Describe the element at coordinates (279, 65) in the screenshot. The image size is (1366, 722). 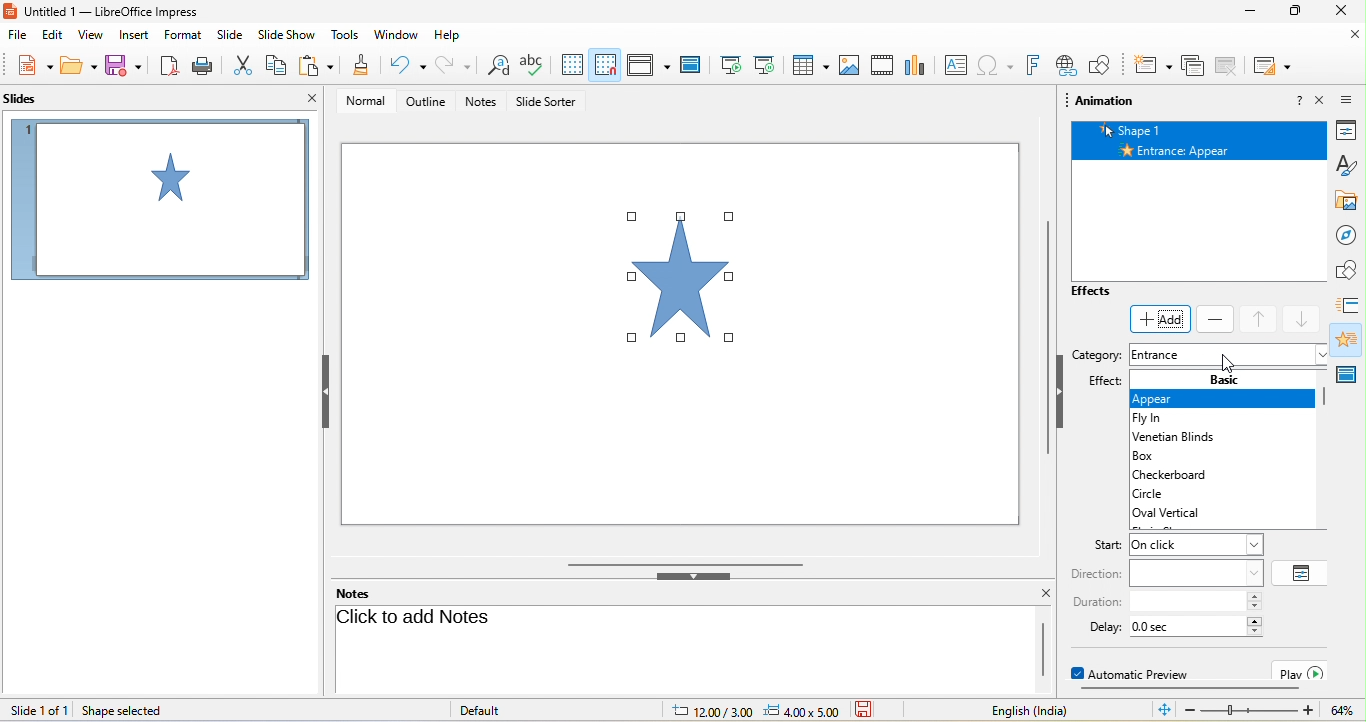
I see `copy` at that location.